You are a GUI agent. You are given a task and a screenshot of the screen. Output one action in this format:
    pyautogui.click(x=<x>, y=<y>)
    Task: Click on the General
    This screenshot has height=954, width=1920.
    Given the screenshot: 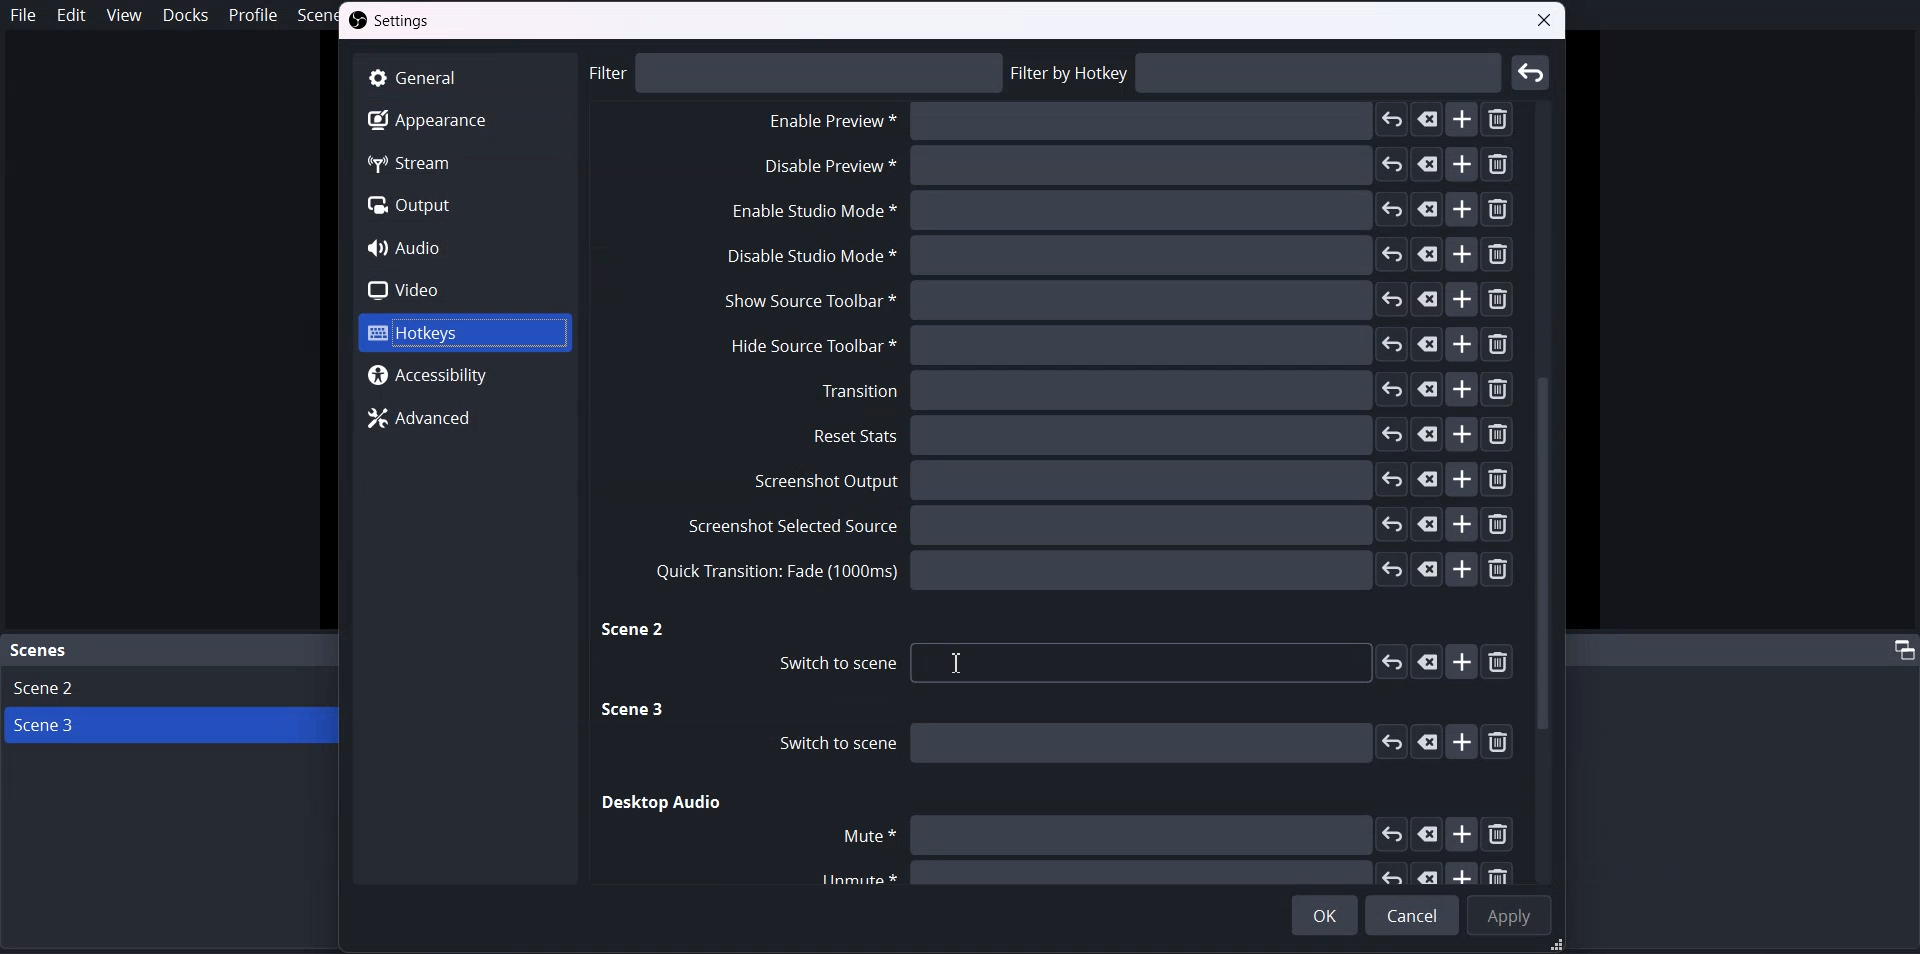 What is the action you would take?
    pyautogui.click(x=463, y=77)
    